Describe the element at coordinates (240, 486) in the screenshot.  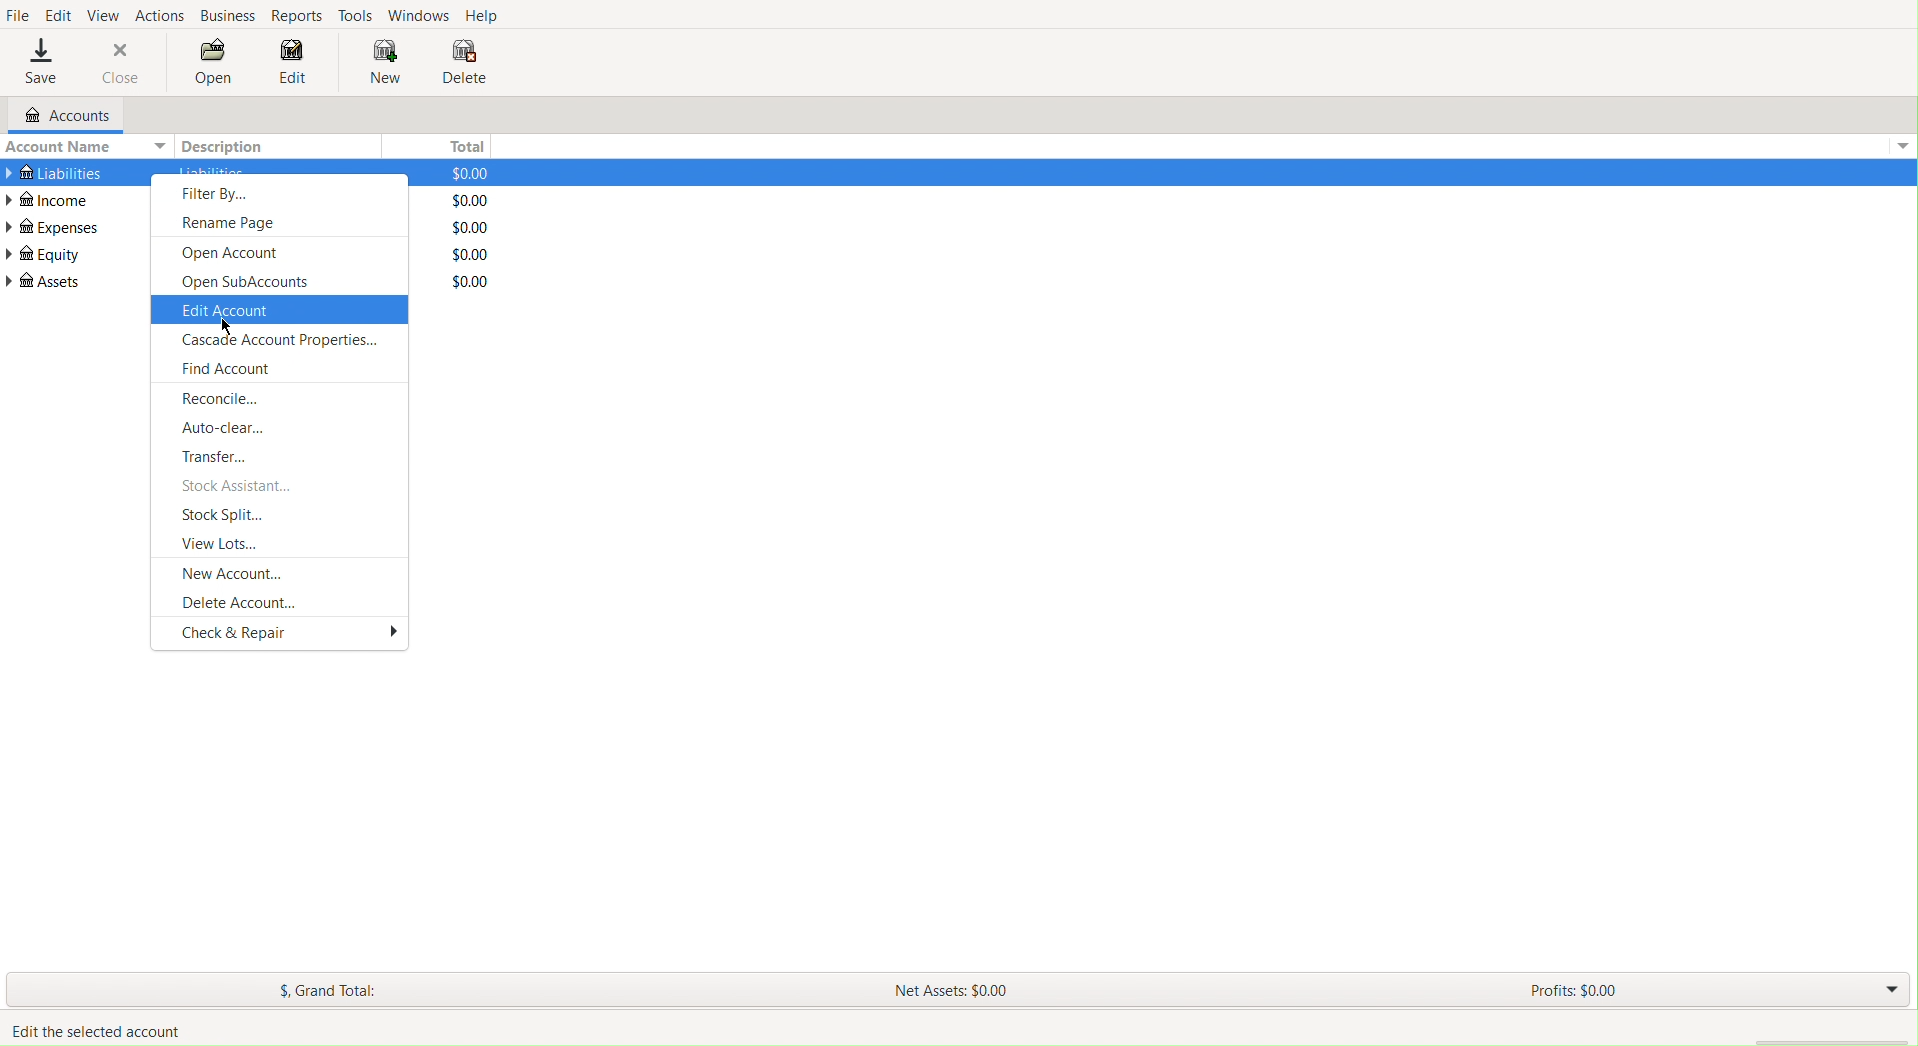
I see `Stock Assistant` at that location.